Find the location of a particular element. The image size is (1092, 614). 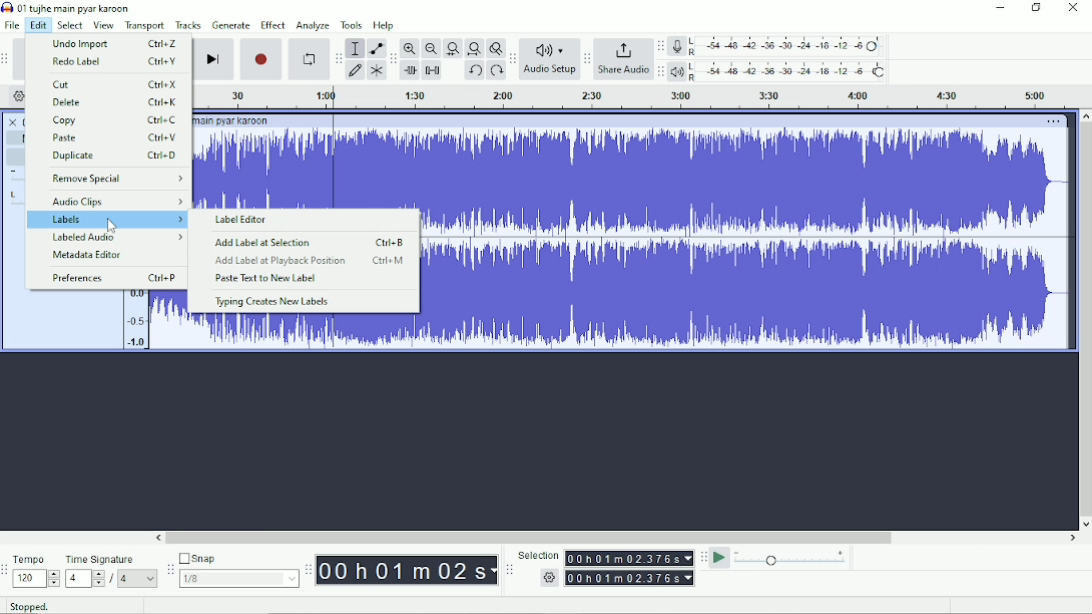

More options is located at coordinates (1052, 121).